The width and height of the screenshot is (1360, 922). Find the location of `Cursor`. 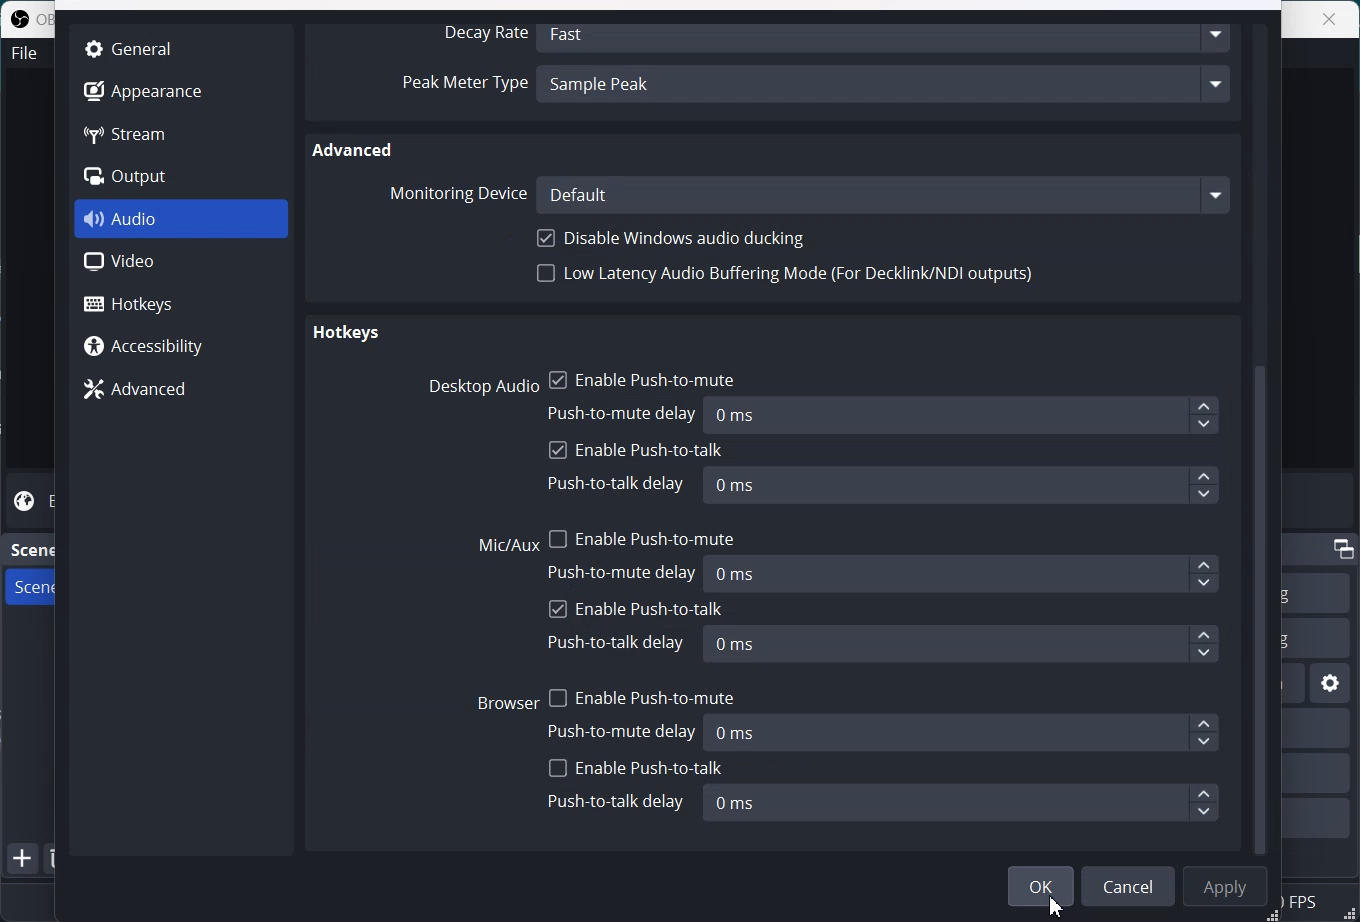

Cursor is located at coordinates (1056, 905).